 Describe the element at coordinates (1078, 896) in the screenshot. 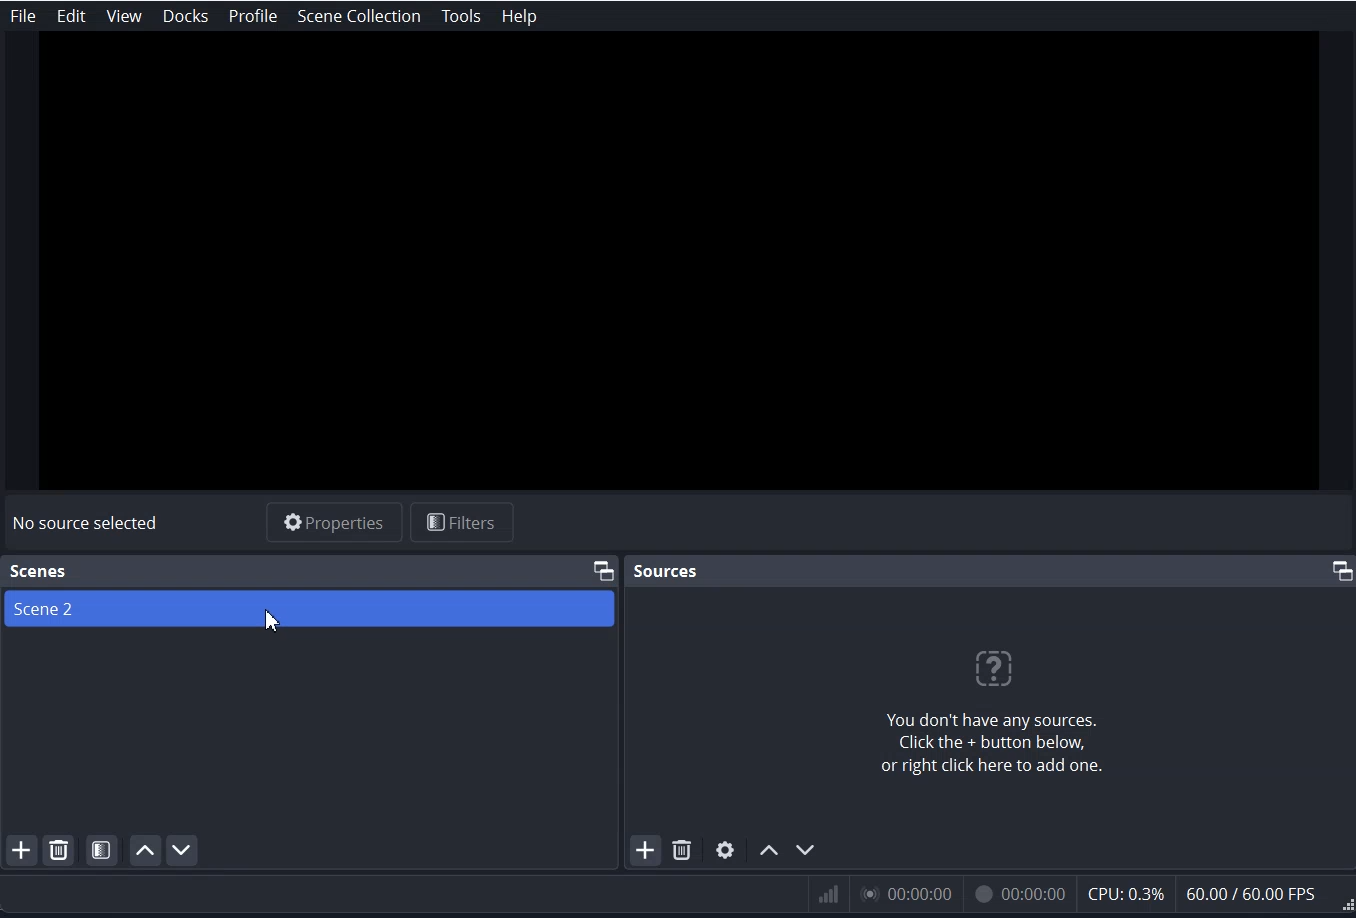

I see `Visual Parameter` at that location.